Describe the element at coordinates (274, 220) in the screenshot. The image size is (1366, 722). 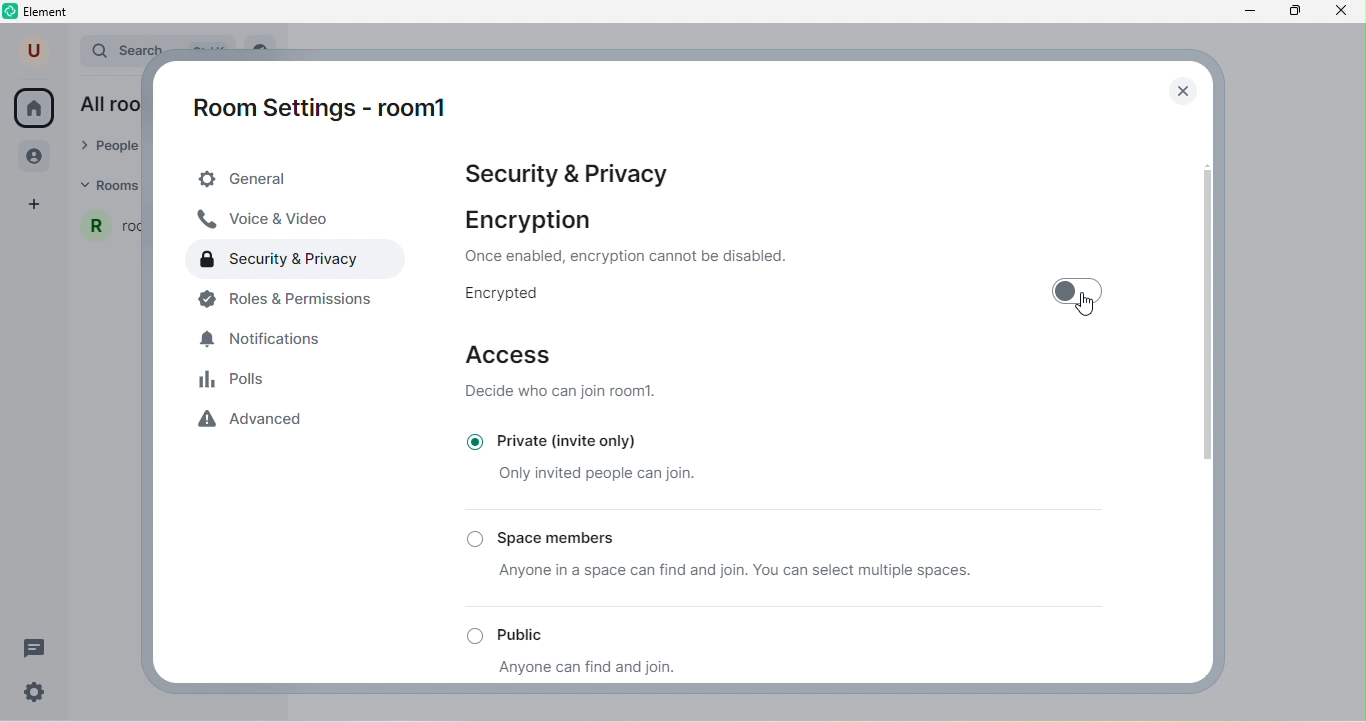
I see `voice & video` at that location.